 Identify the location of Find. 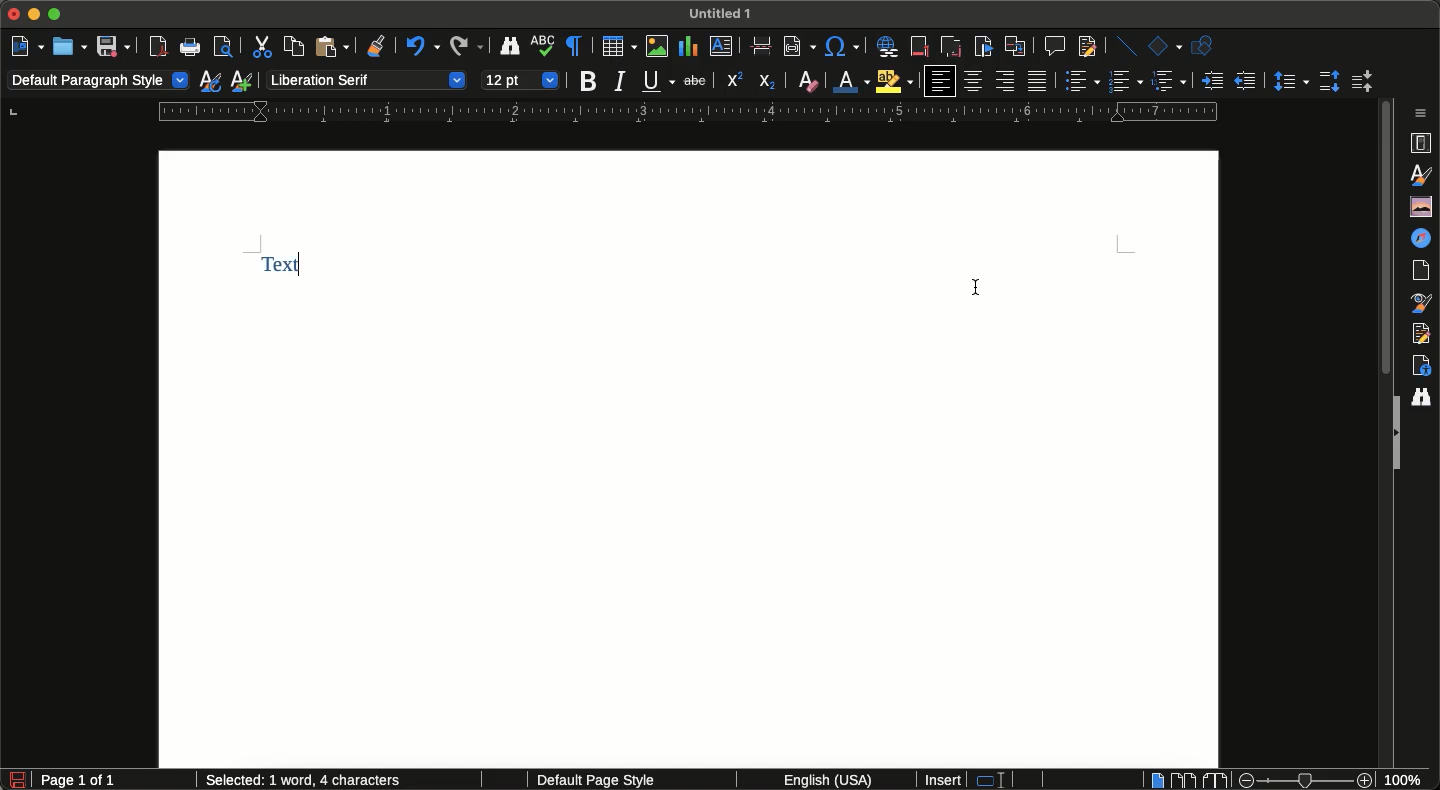
(1421, 398).